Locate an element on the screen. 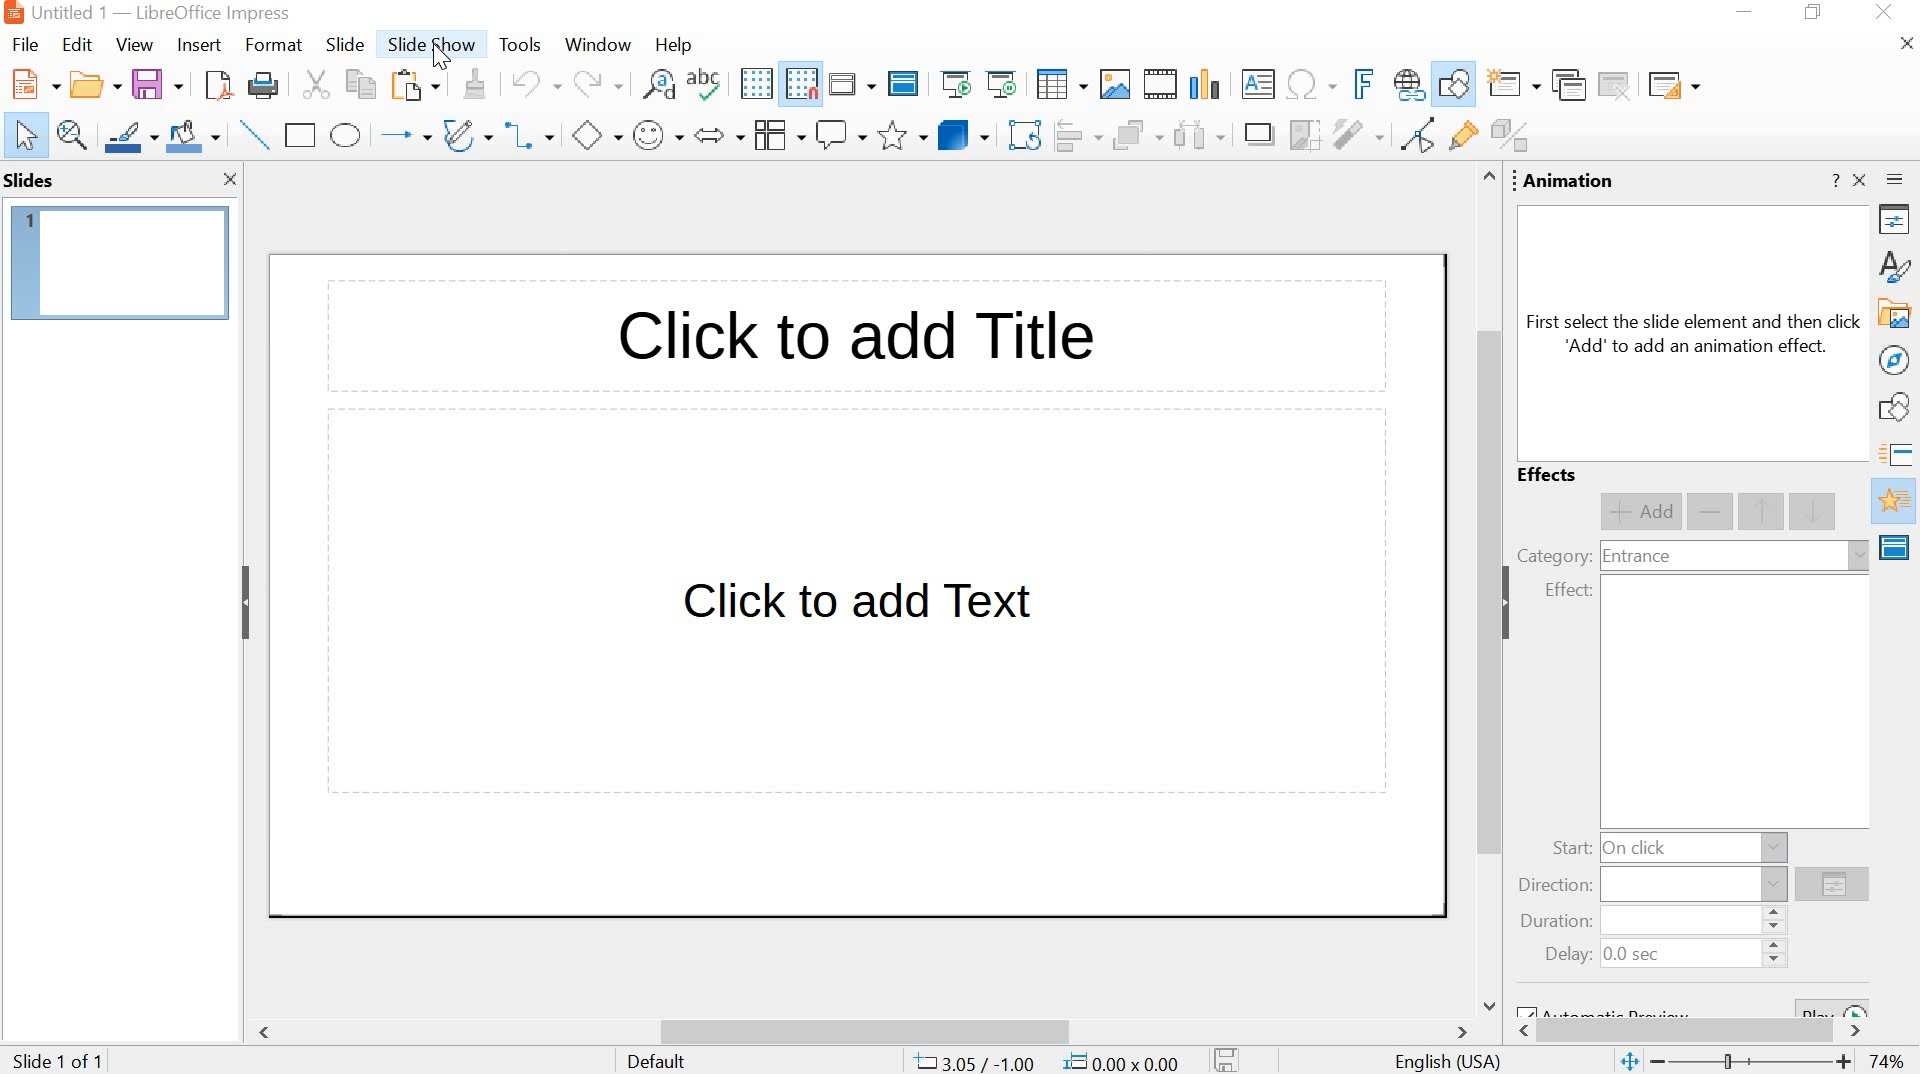 This screenshot has width=1920, height=1074. minimize is located at coordinates (1748, 15).